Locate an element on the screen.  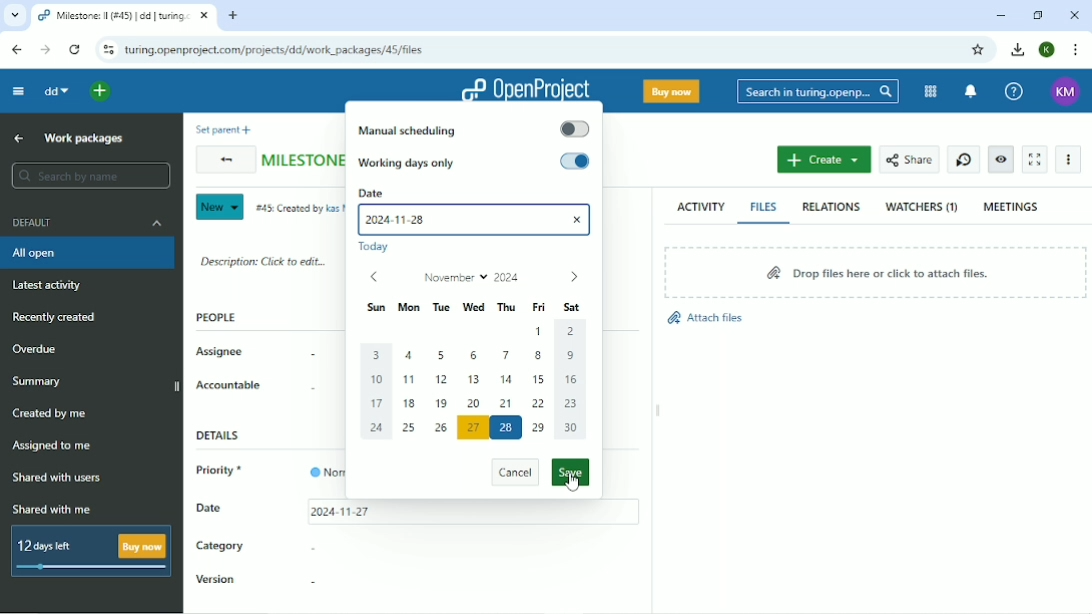
Recently created is located at coordinates (54, 317).